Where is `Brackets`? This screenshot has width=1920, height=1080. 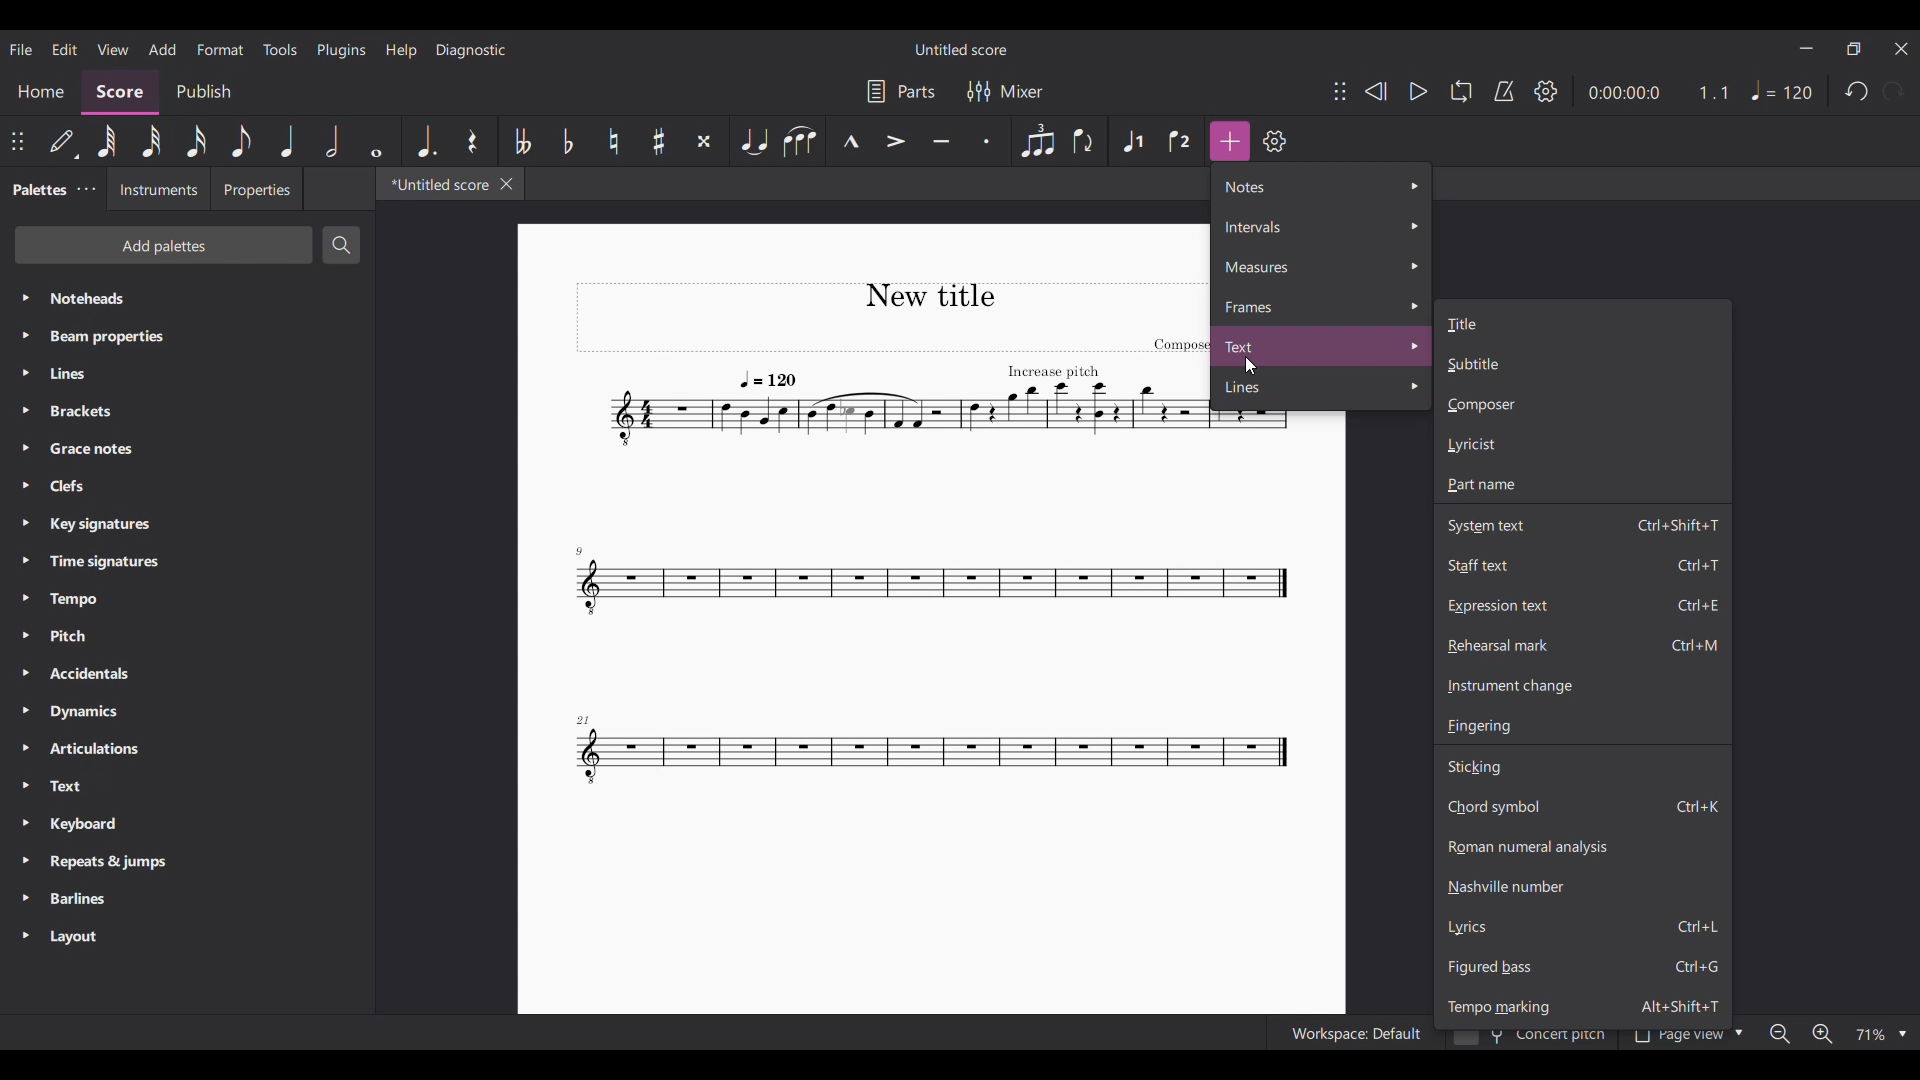
Brackets is located at coordinates (187, 411).